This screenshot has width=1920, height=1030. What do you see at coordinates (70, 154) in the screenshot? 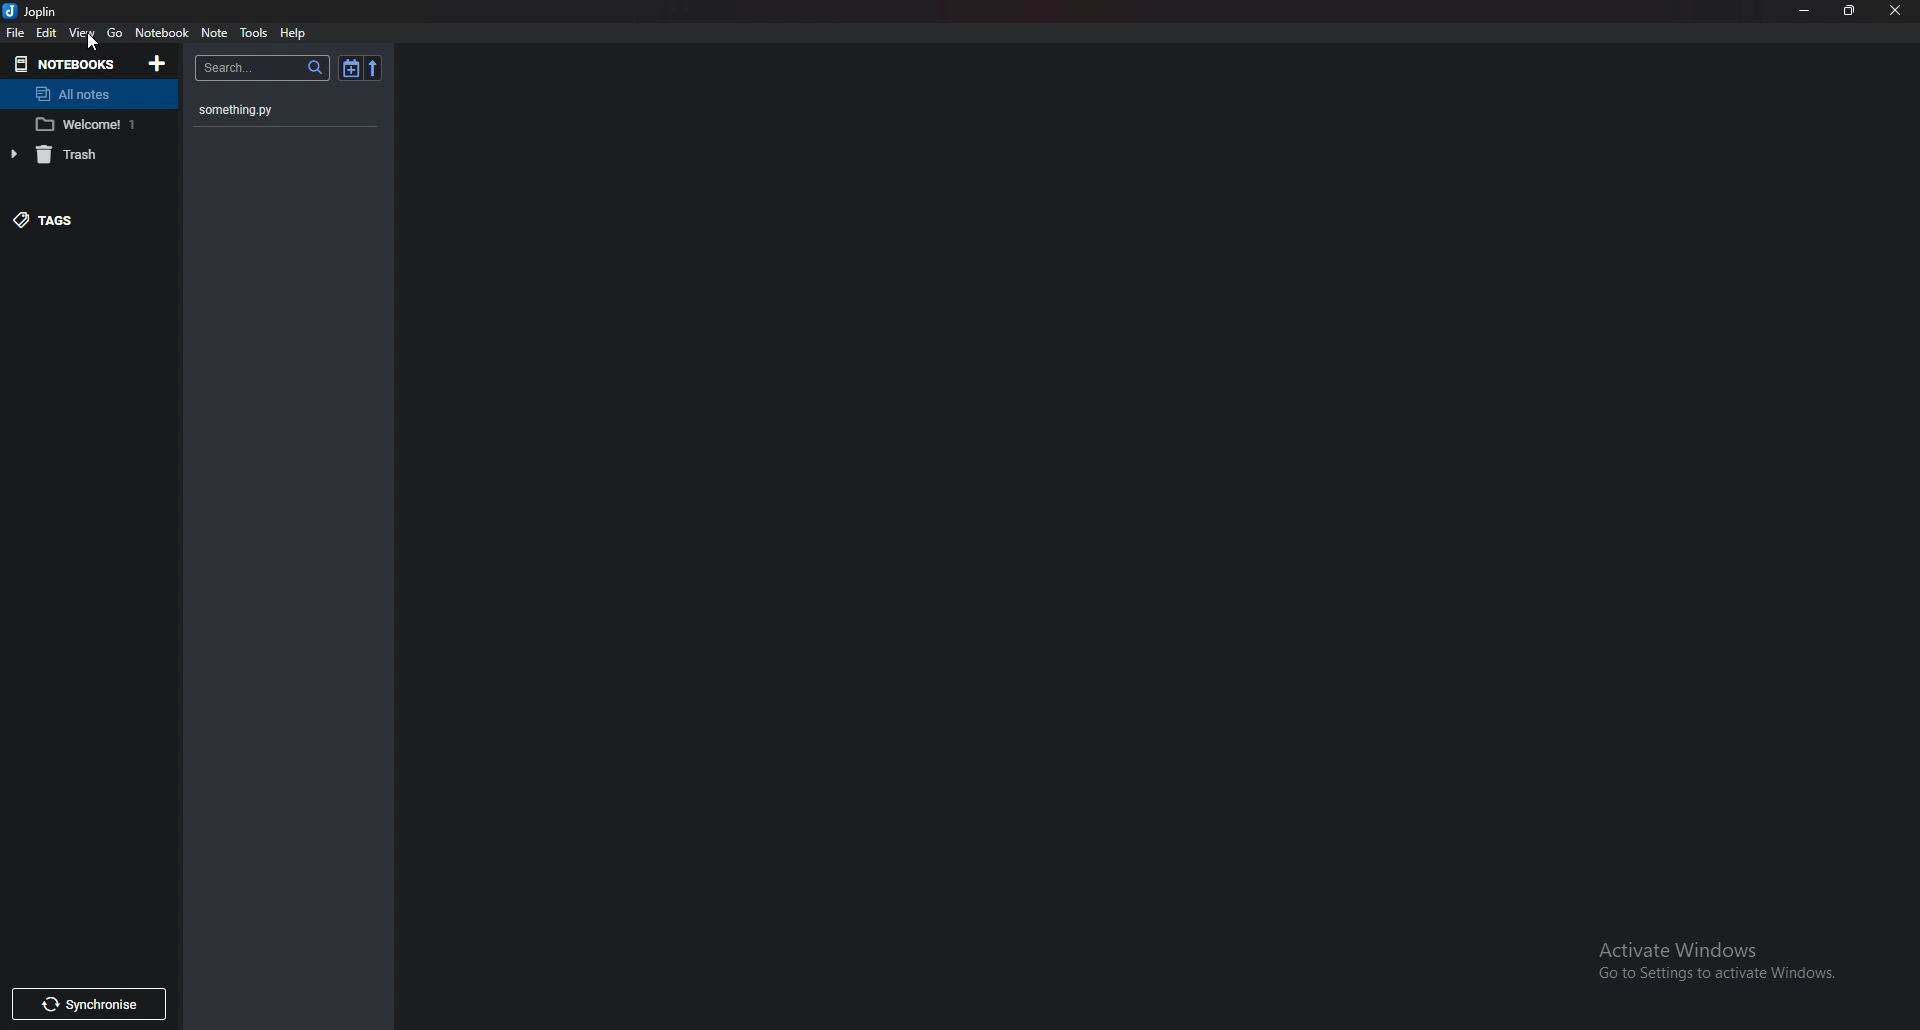
I see `trash` at bounding box center [70, 154].